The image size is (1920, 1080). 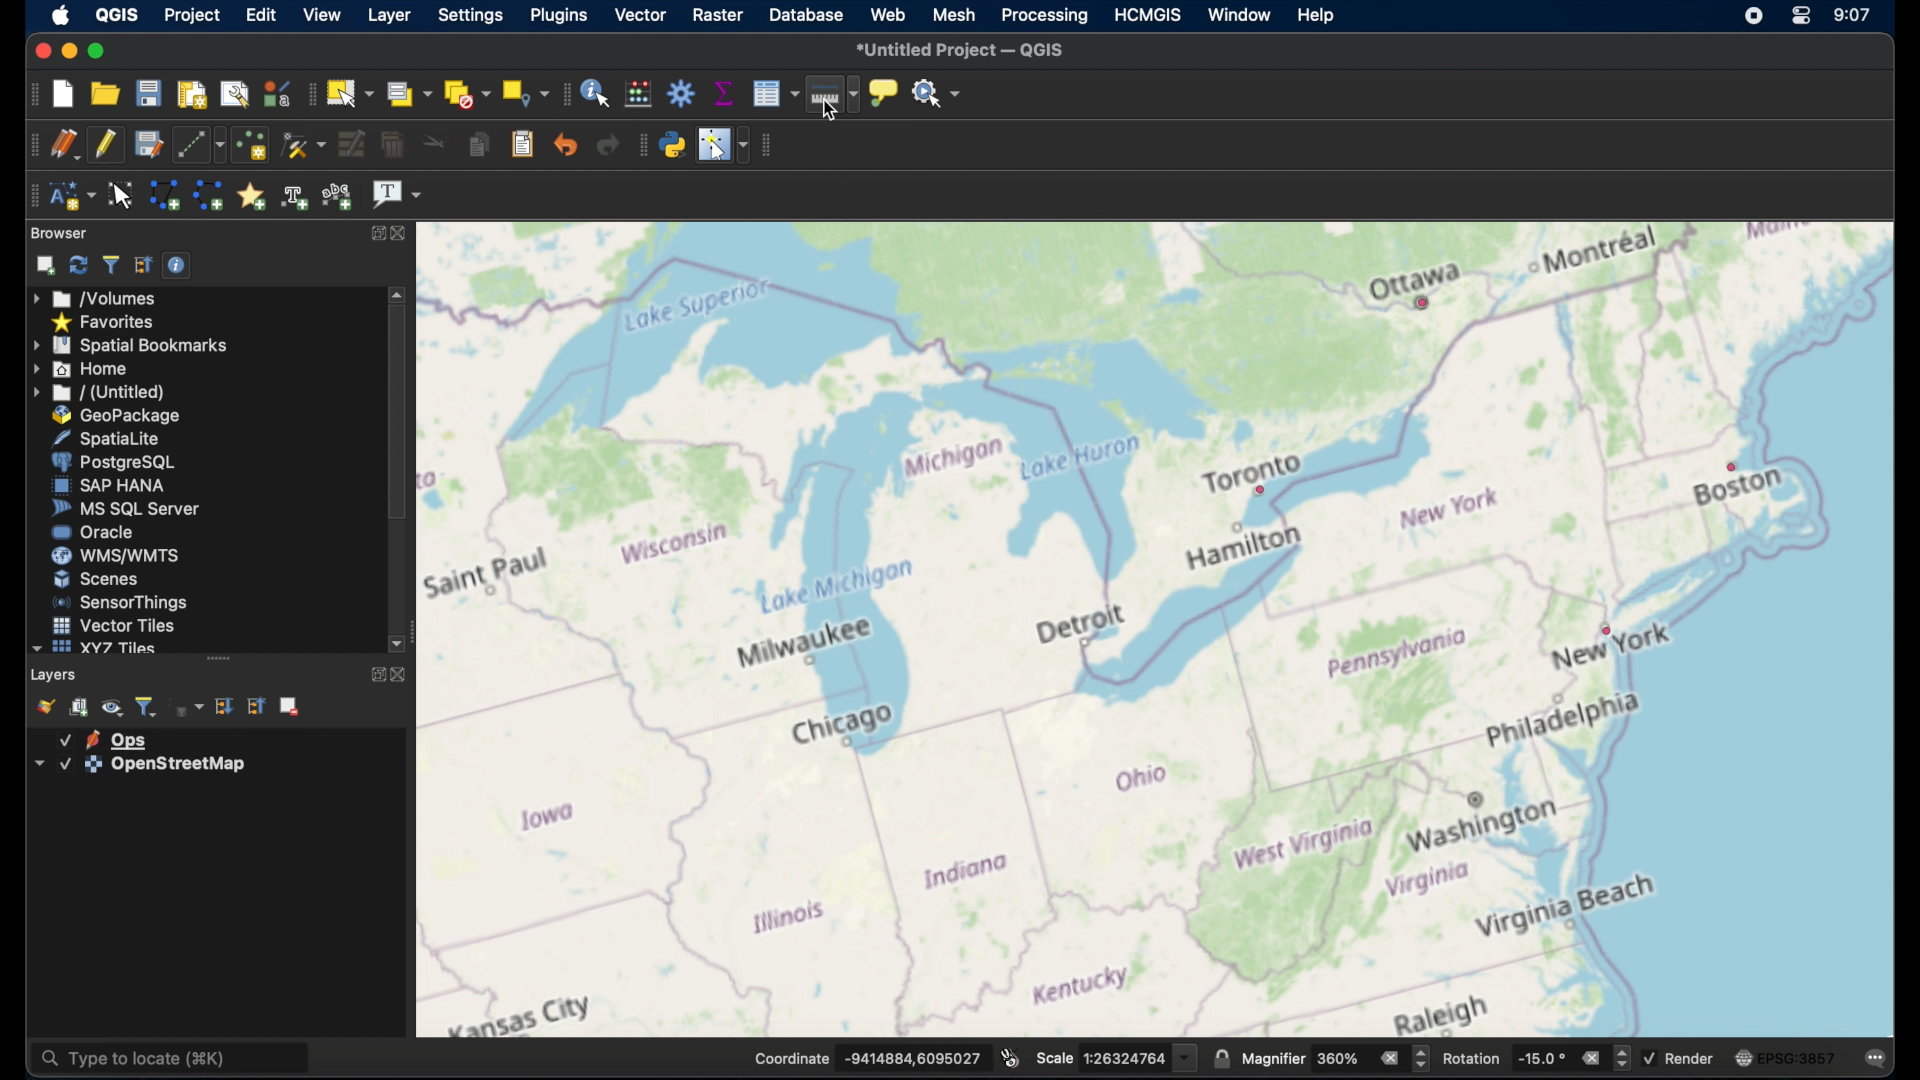 I want to click on collapse all, so click(x=256, y=706).